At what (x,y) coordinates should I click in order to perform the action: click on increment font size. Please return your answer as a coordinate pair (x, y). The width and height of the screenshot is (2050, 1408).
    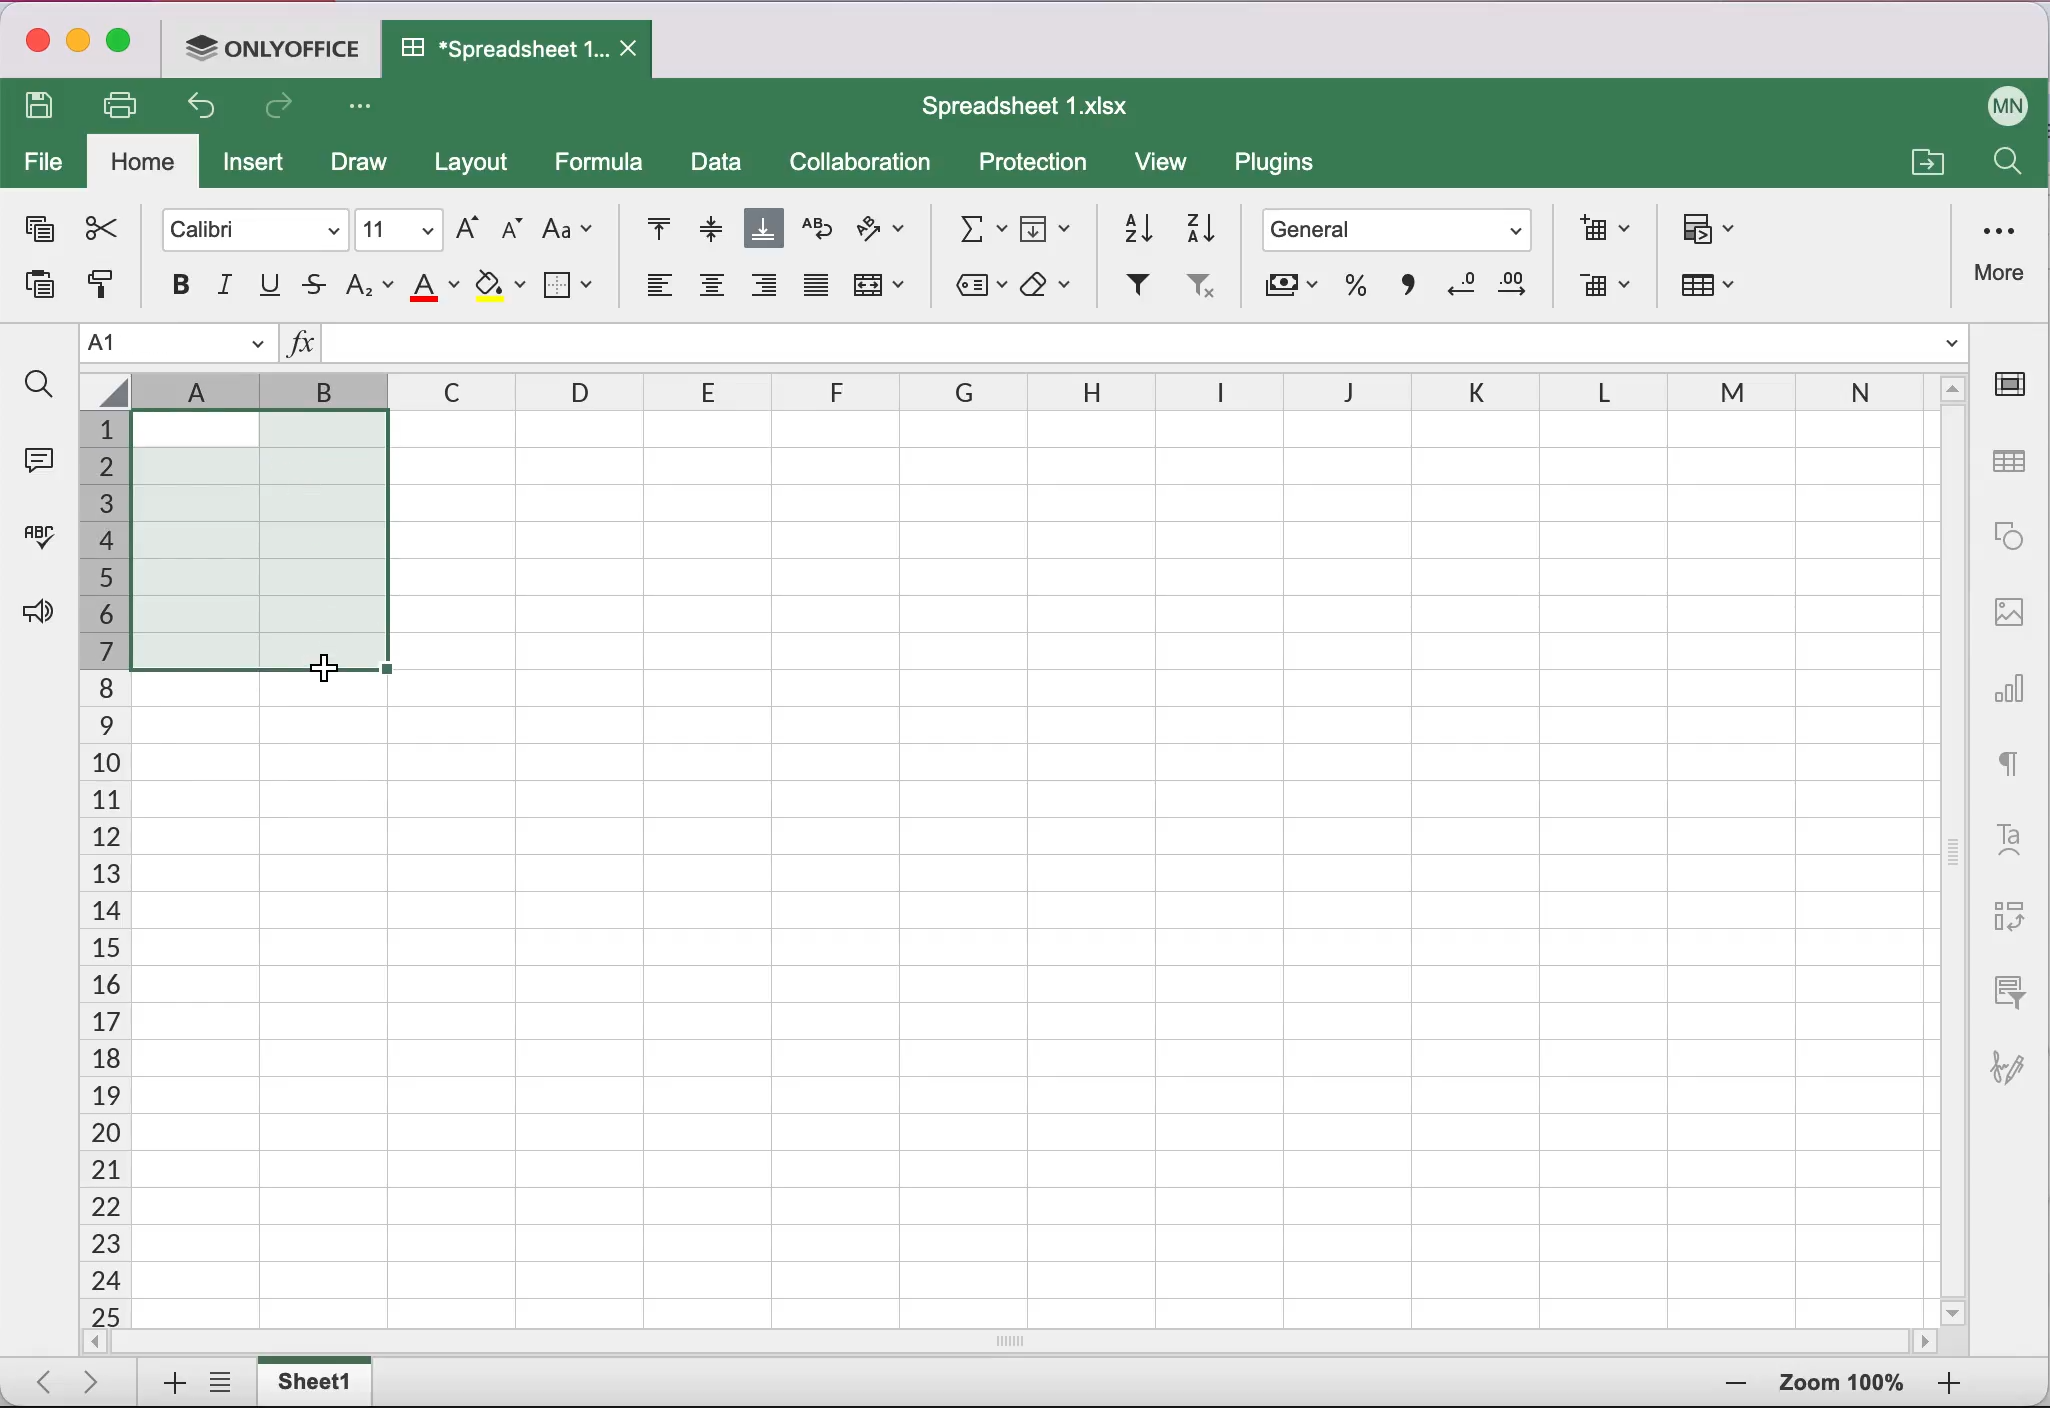
    Looking at the image, I should click on (465, 227).